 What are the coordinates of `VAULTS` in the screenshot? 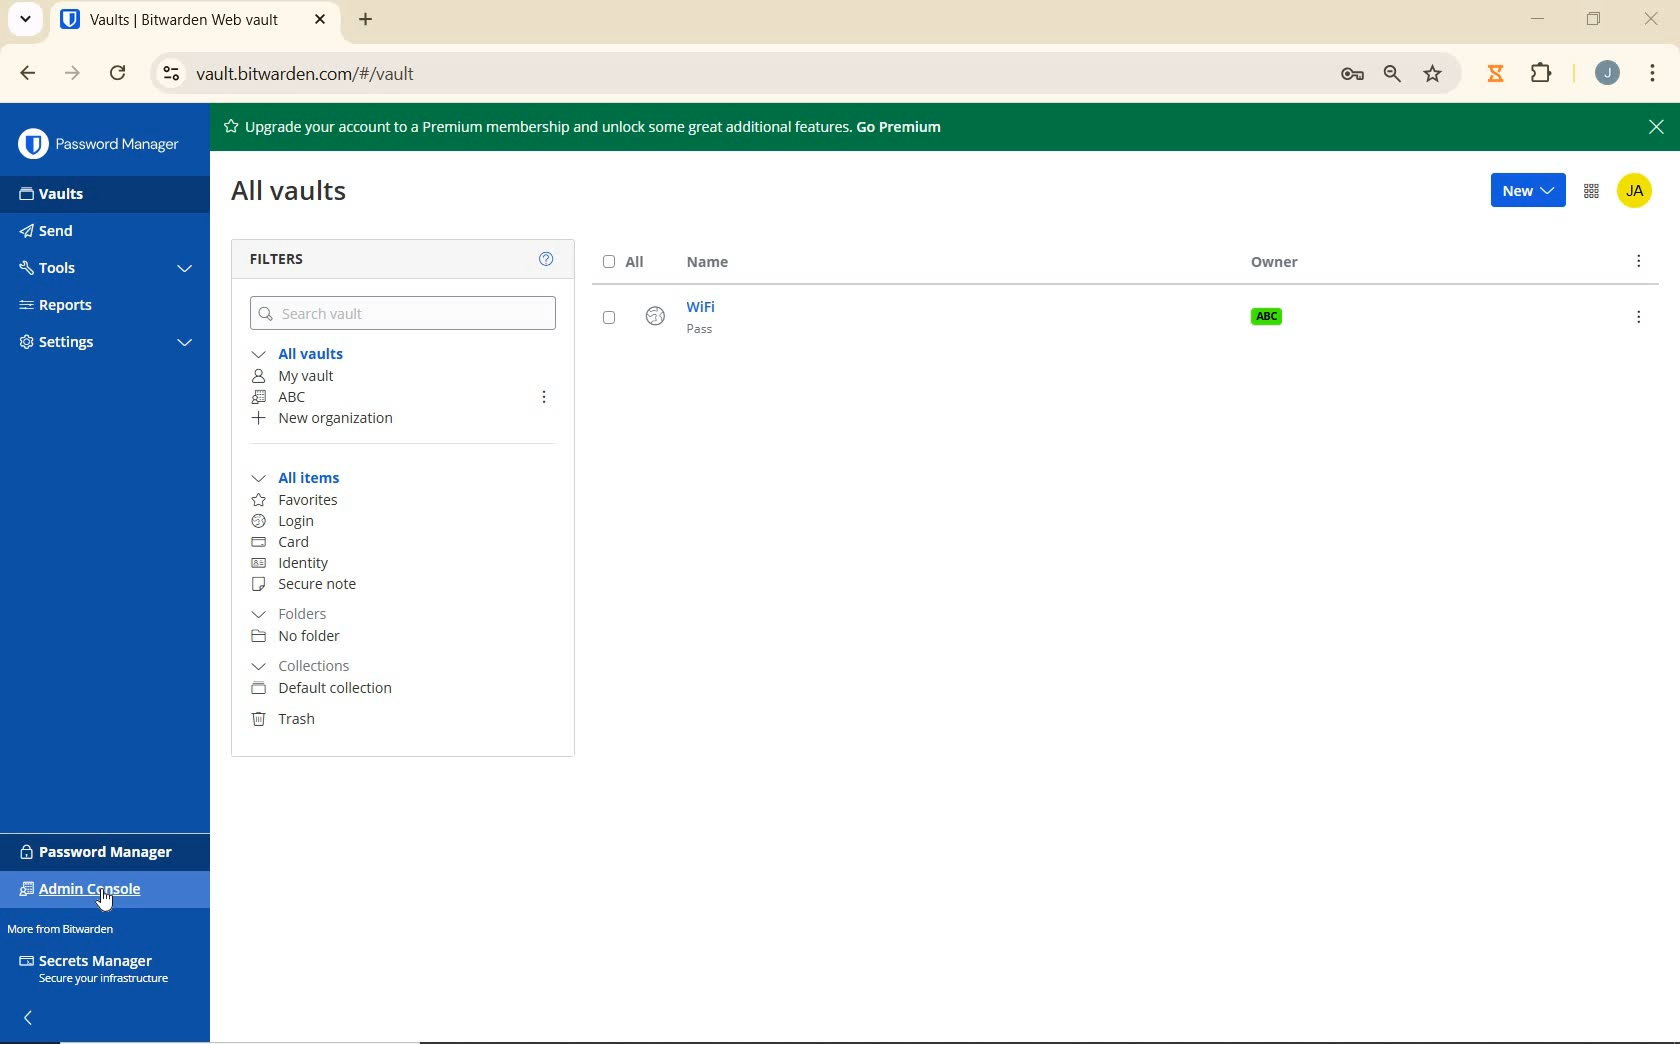 It's located at (84, 197).